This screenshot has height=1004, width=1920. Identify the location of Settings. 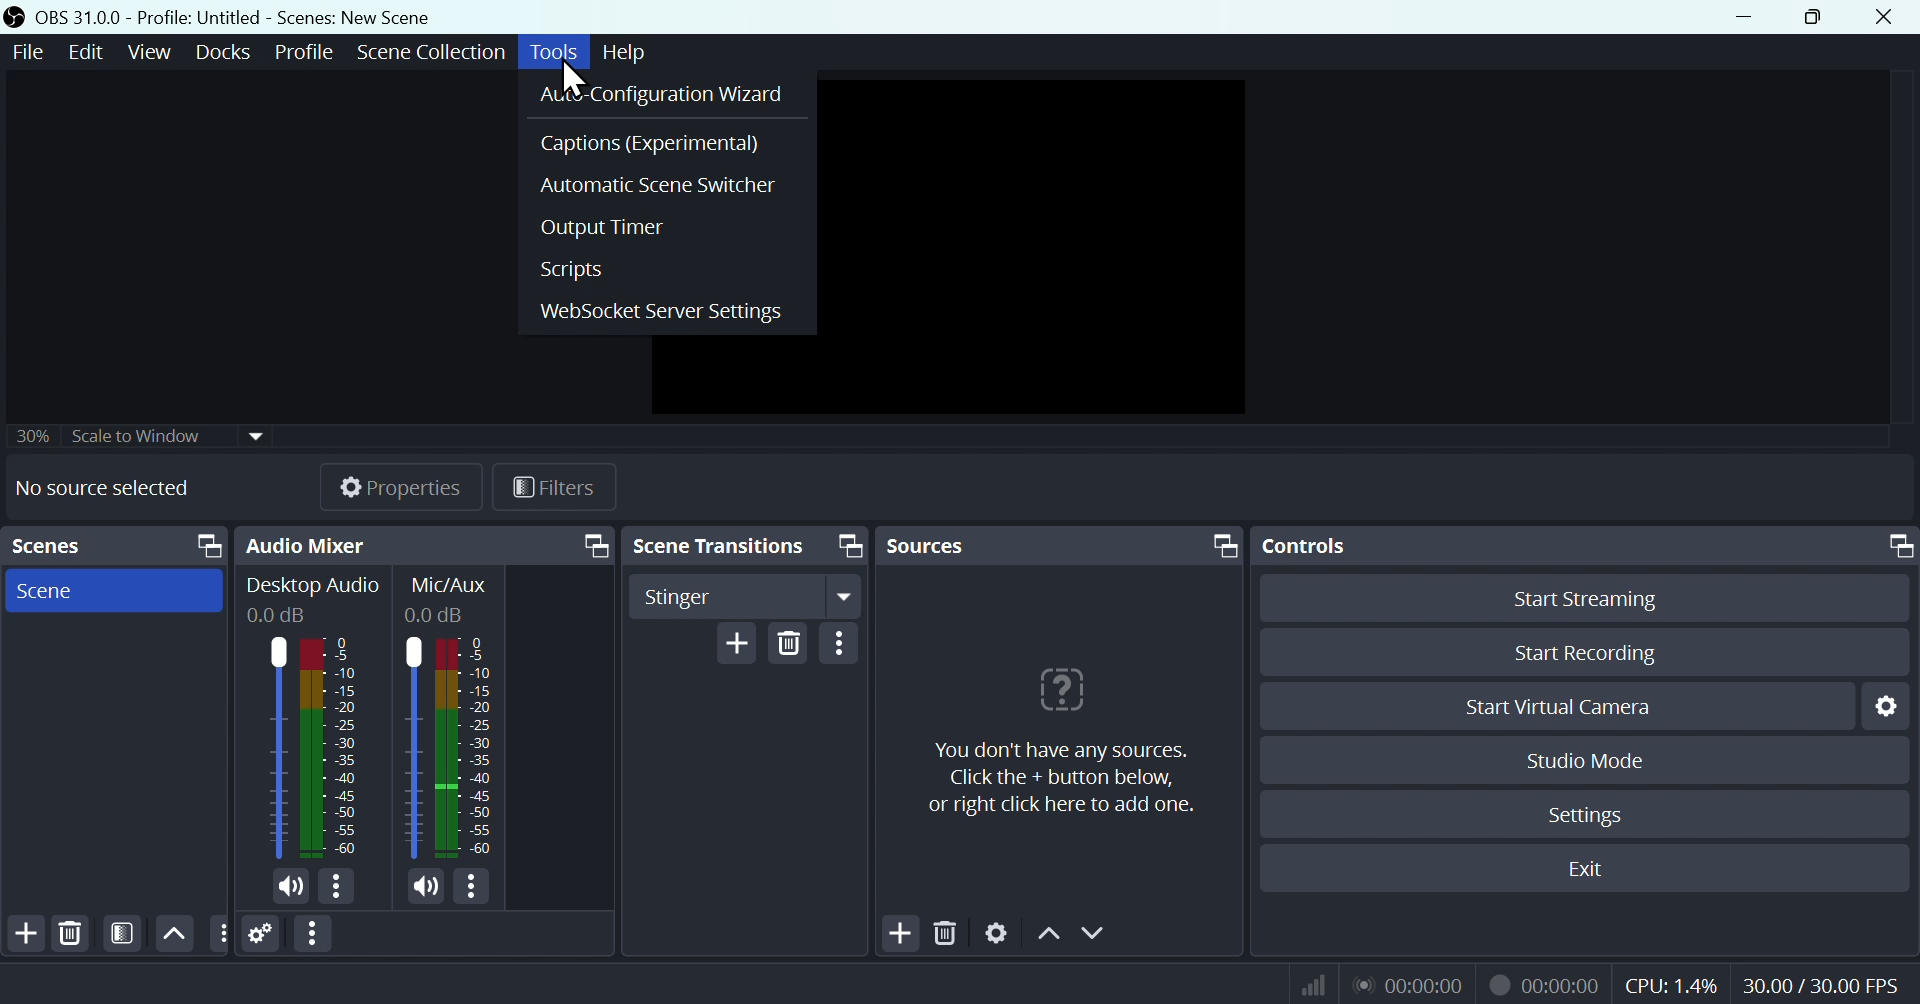
(262, 933).